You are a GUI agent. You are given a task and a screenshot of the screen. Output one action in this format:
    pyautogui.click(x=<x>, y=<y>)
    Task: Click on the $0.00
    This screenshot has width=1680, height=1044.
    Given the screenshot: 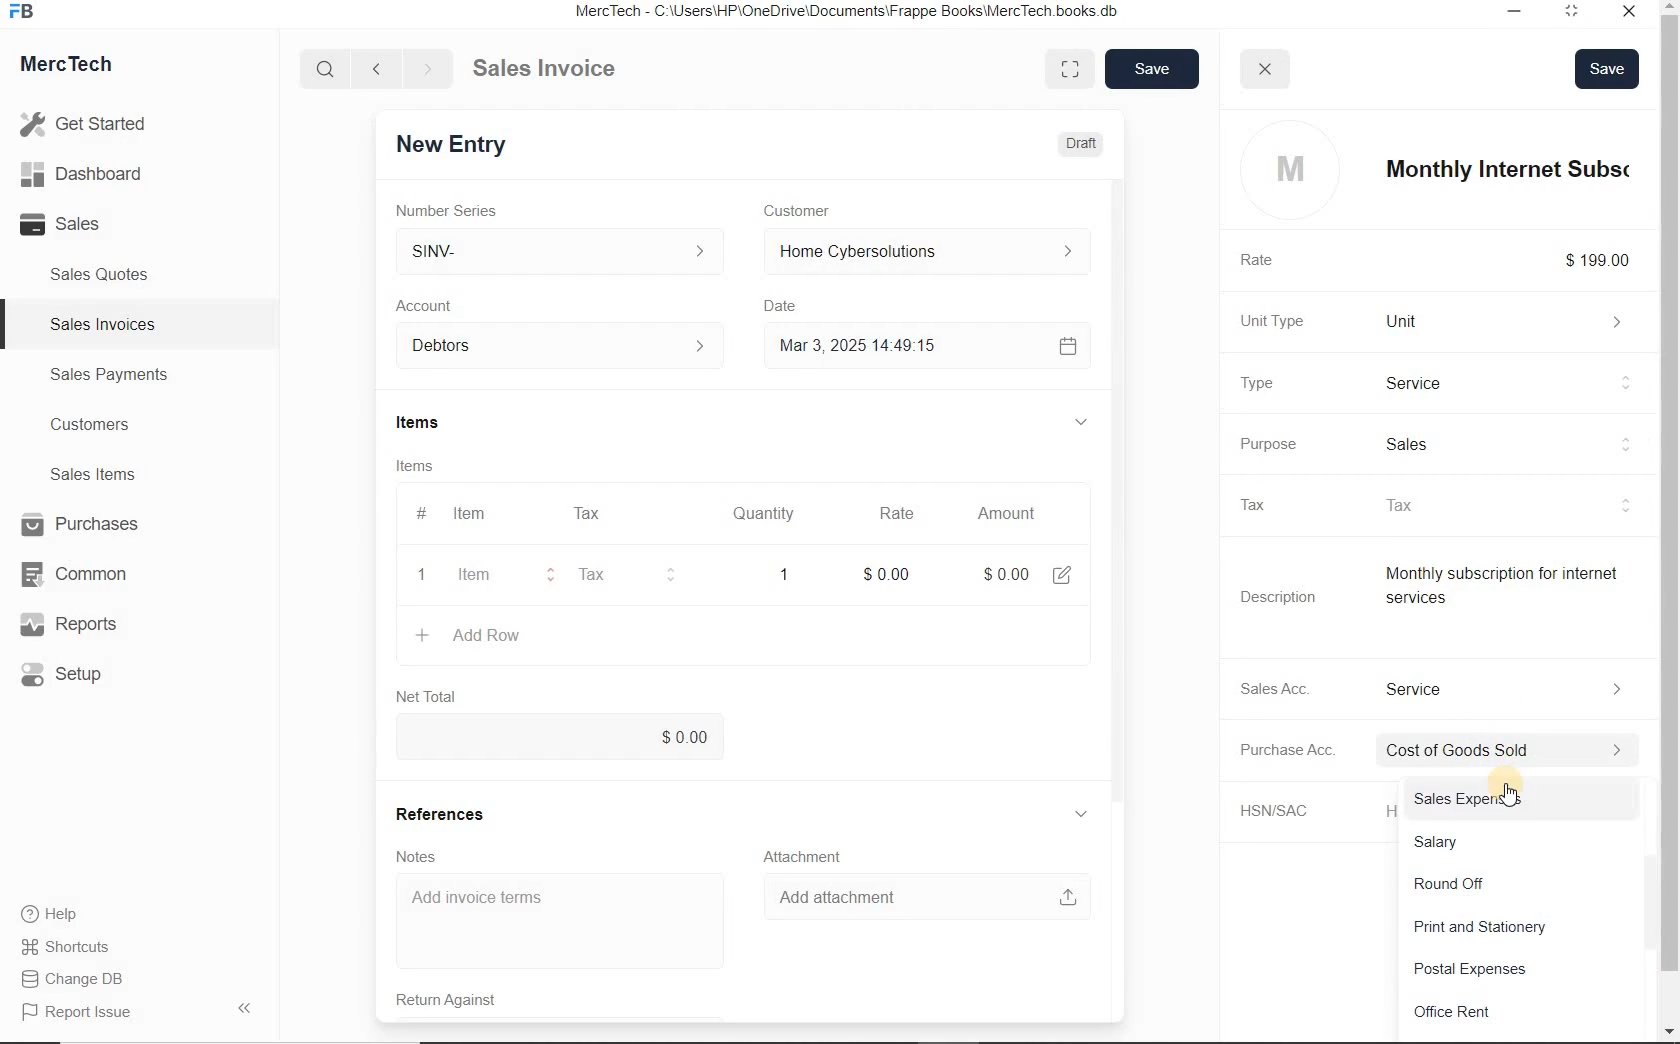 What is the action you would take?
    pyautogui.click(x=571, y=737)
    